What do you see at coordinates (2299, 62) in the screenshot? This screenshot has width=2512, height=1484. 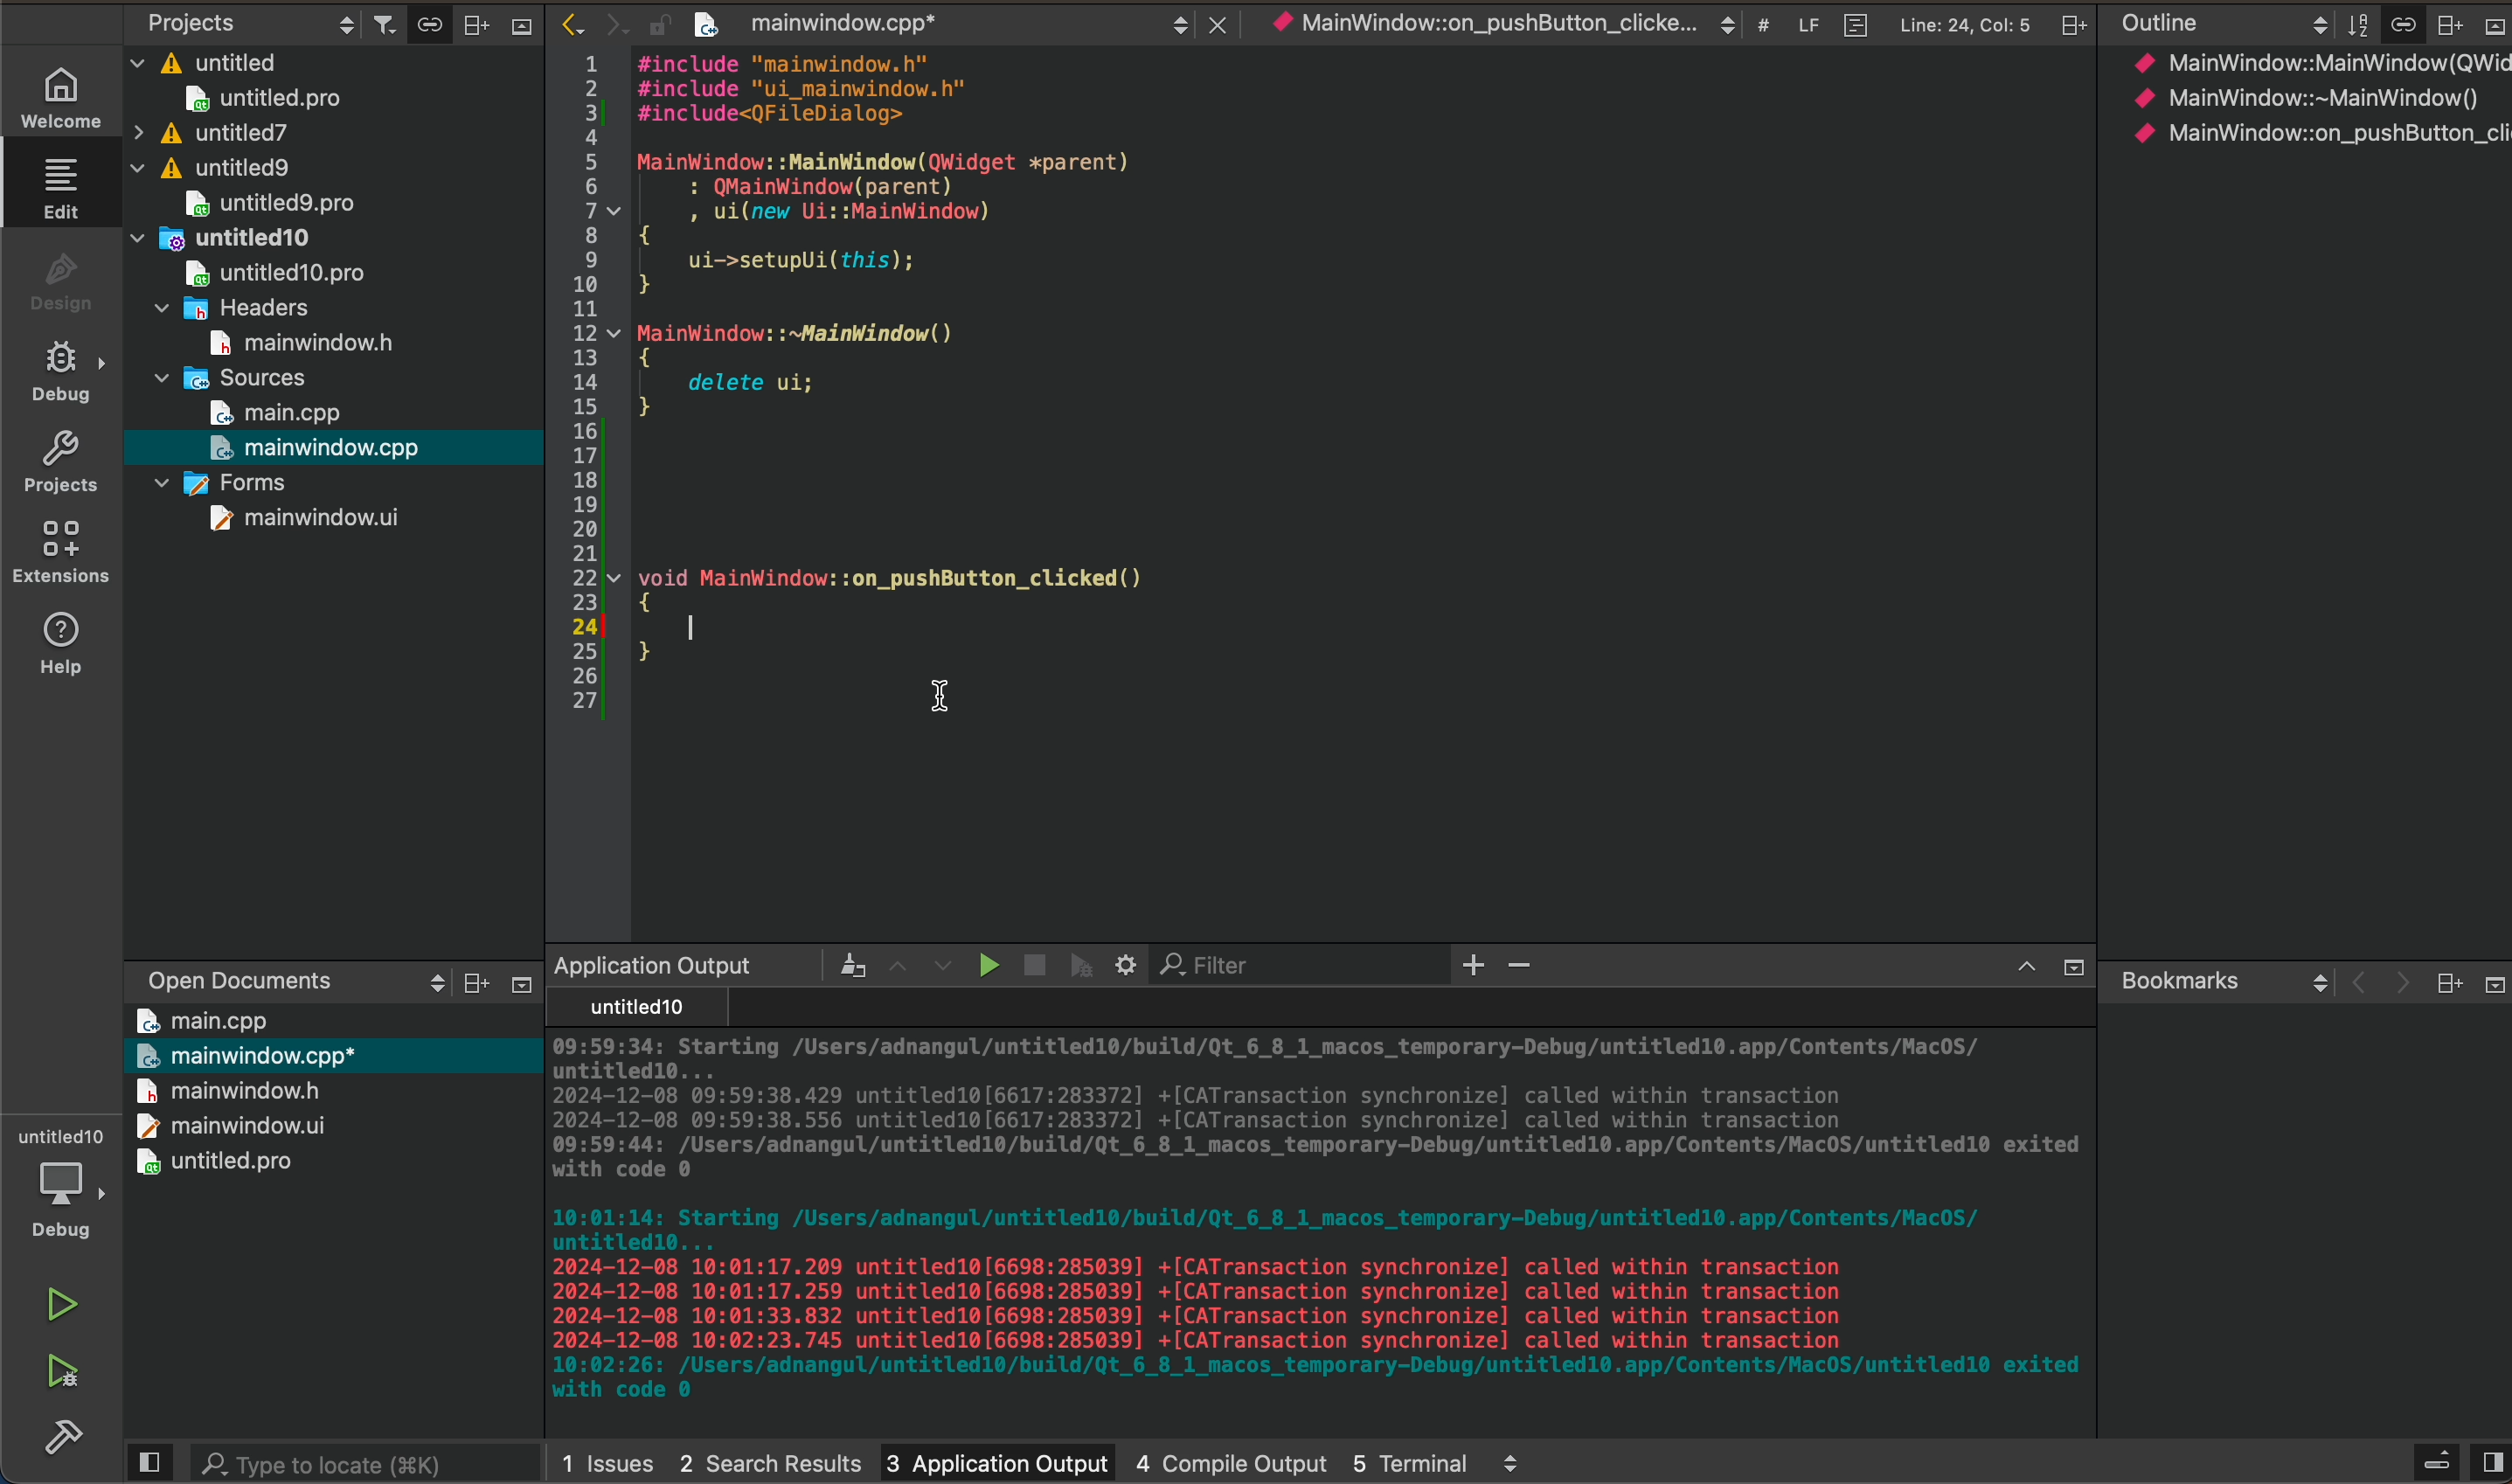 I see `MainWindow::MainWindow (Q` at bounding box center [2299, 62].